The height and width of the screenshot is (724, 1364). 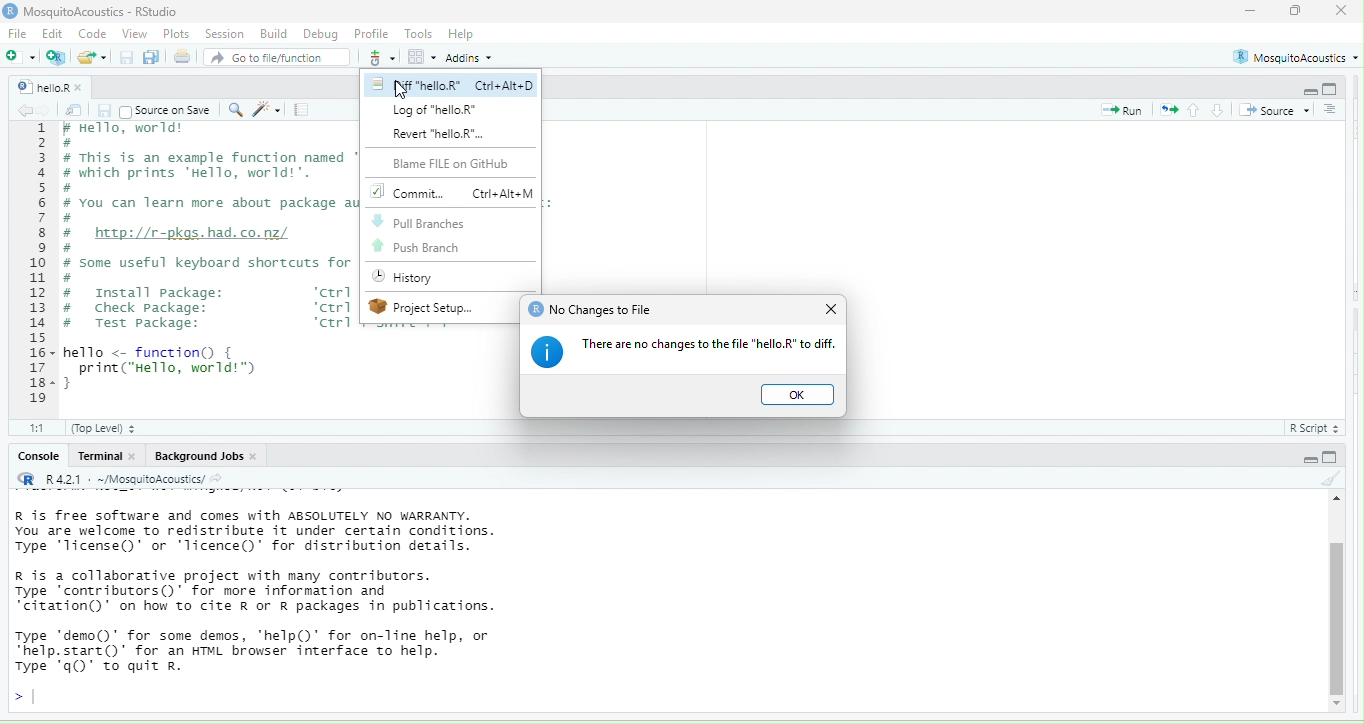 I want to click on show document outline, so click(x=1331, y=110).